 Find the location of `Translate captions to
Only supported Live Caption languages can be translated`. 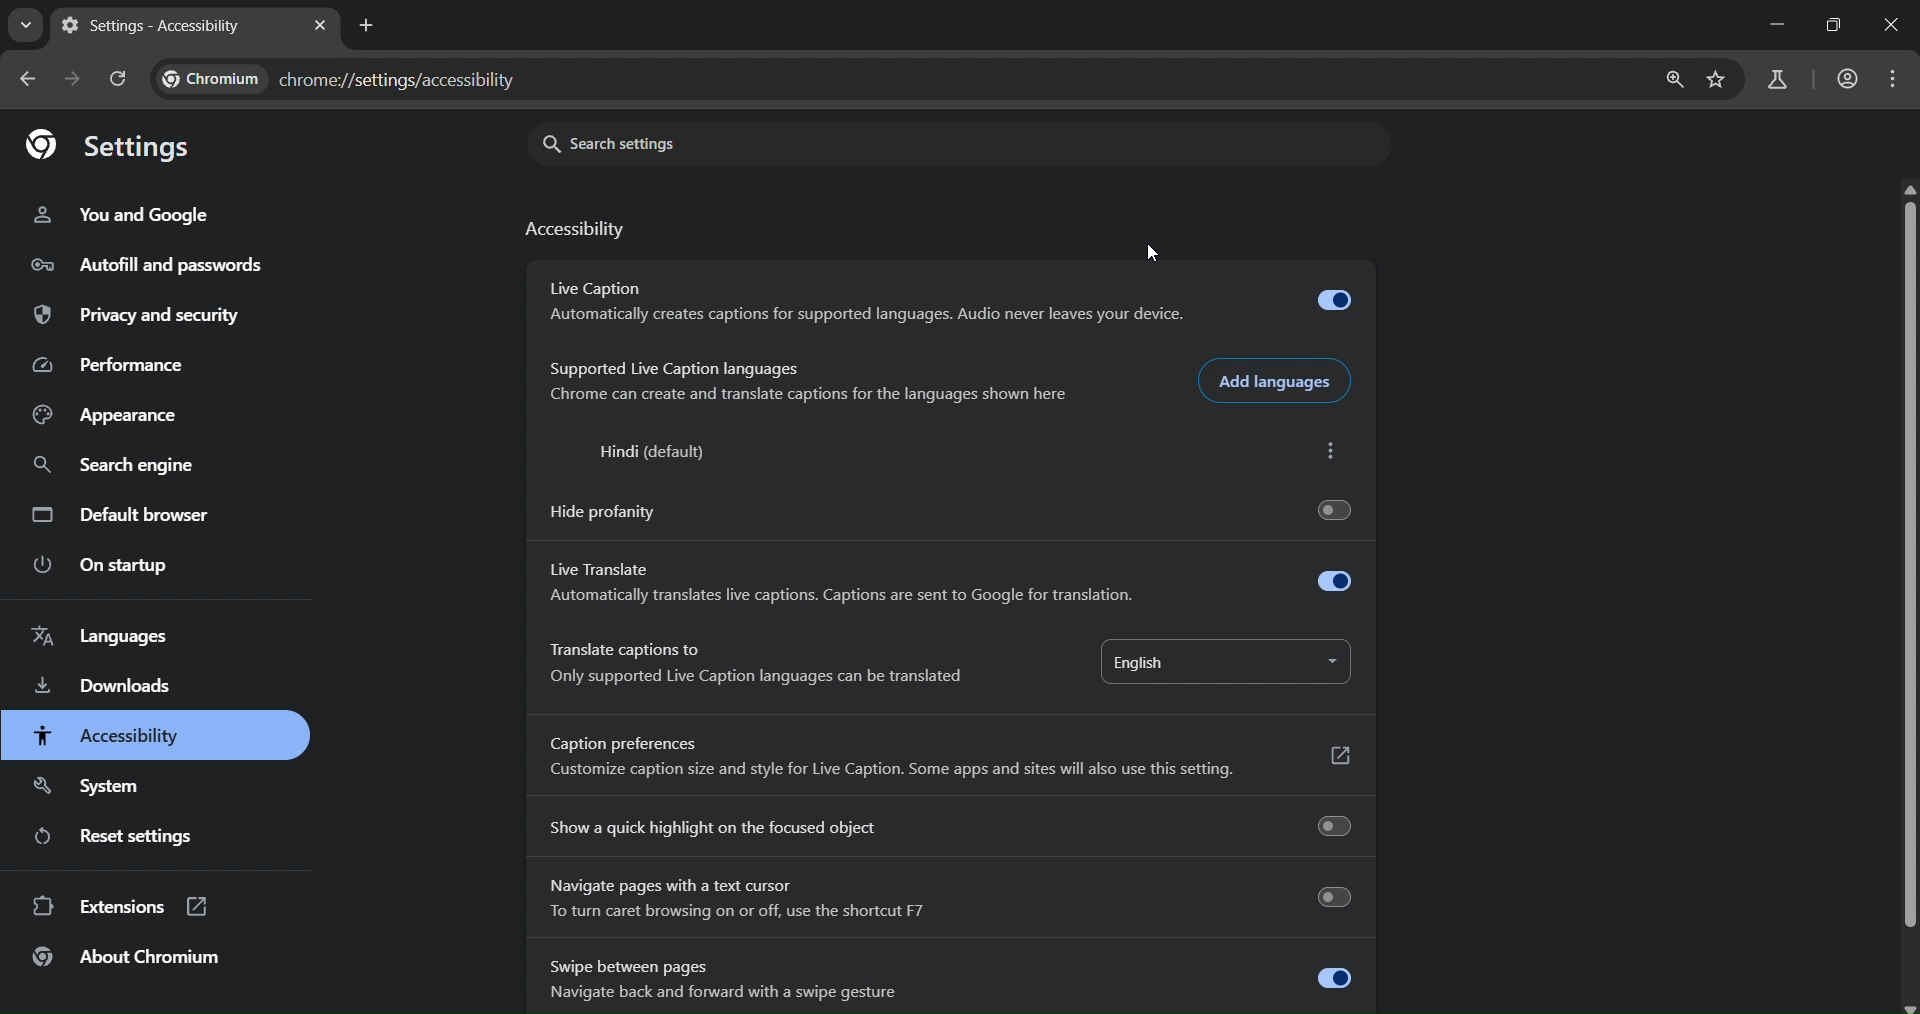

Translate captions to
Only supported Live Caption languages can be translated is located at coordinates (747, 668).